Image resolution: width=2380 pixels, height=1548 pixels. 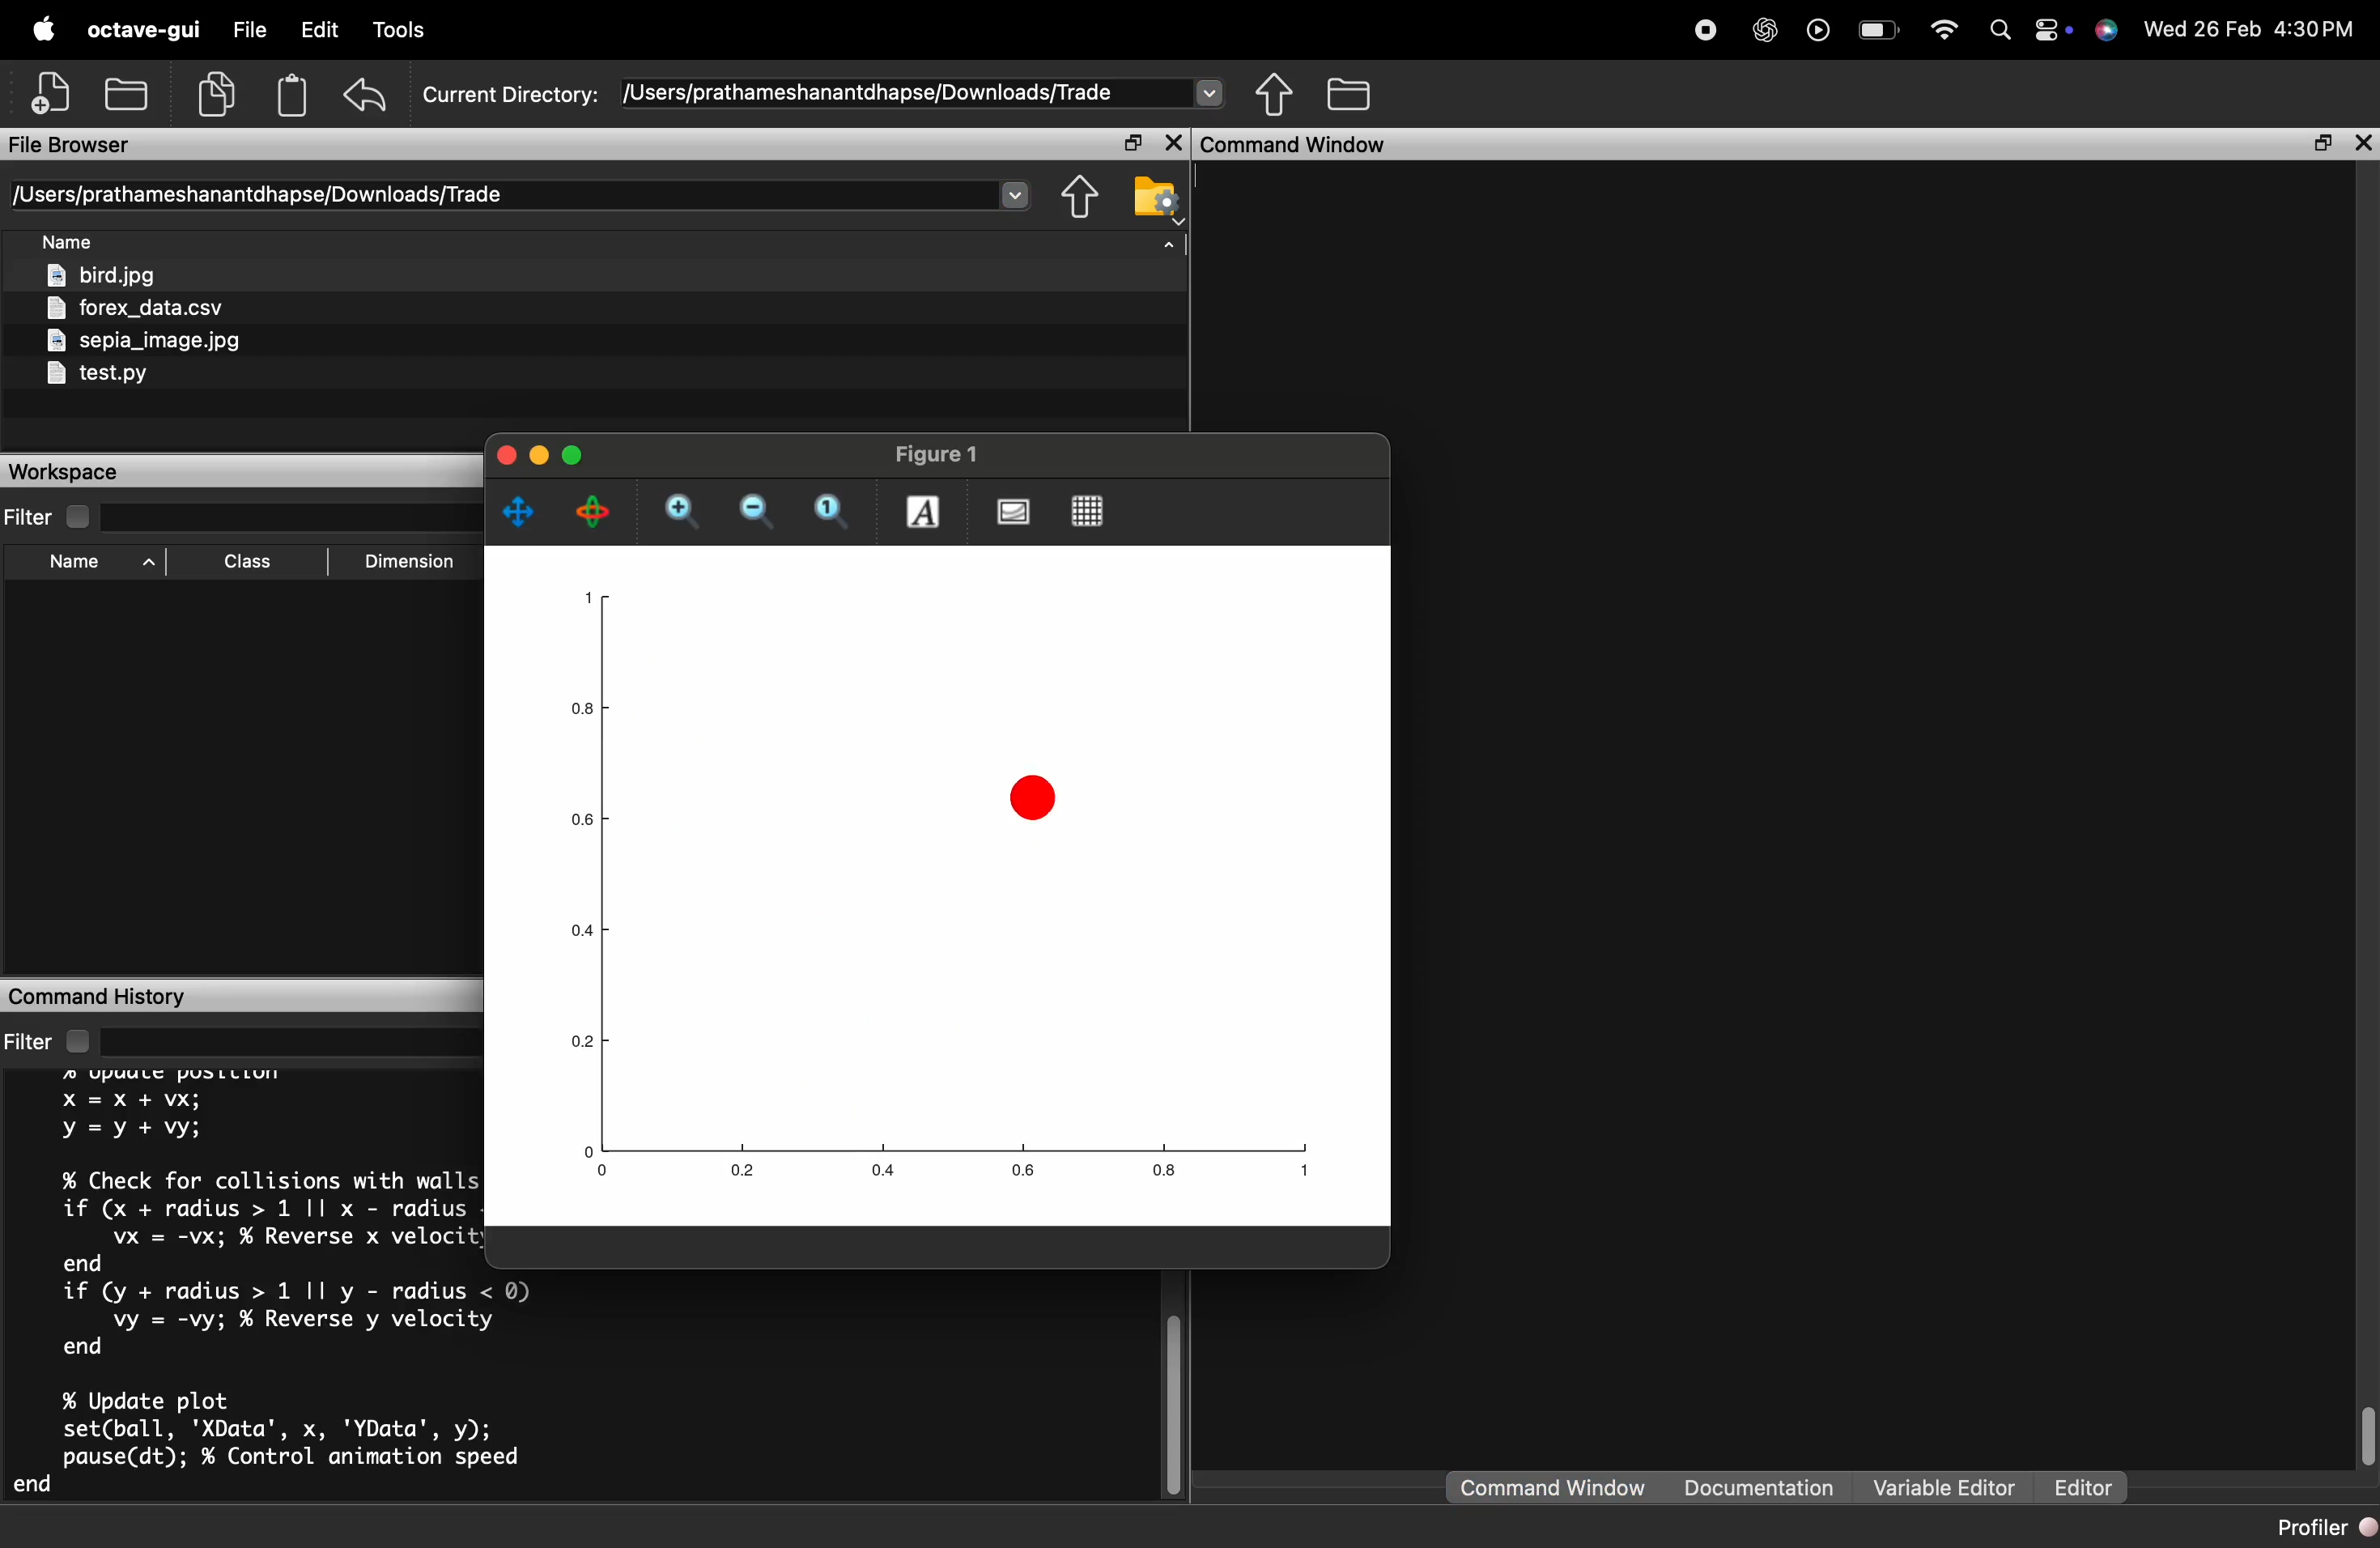 What do you see at coordinates (42, 27) in the screenshot?
I see `apple` at bounding box center [42, 27].